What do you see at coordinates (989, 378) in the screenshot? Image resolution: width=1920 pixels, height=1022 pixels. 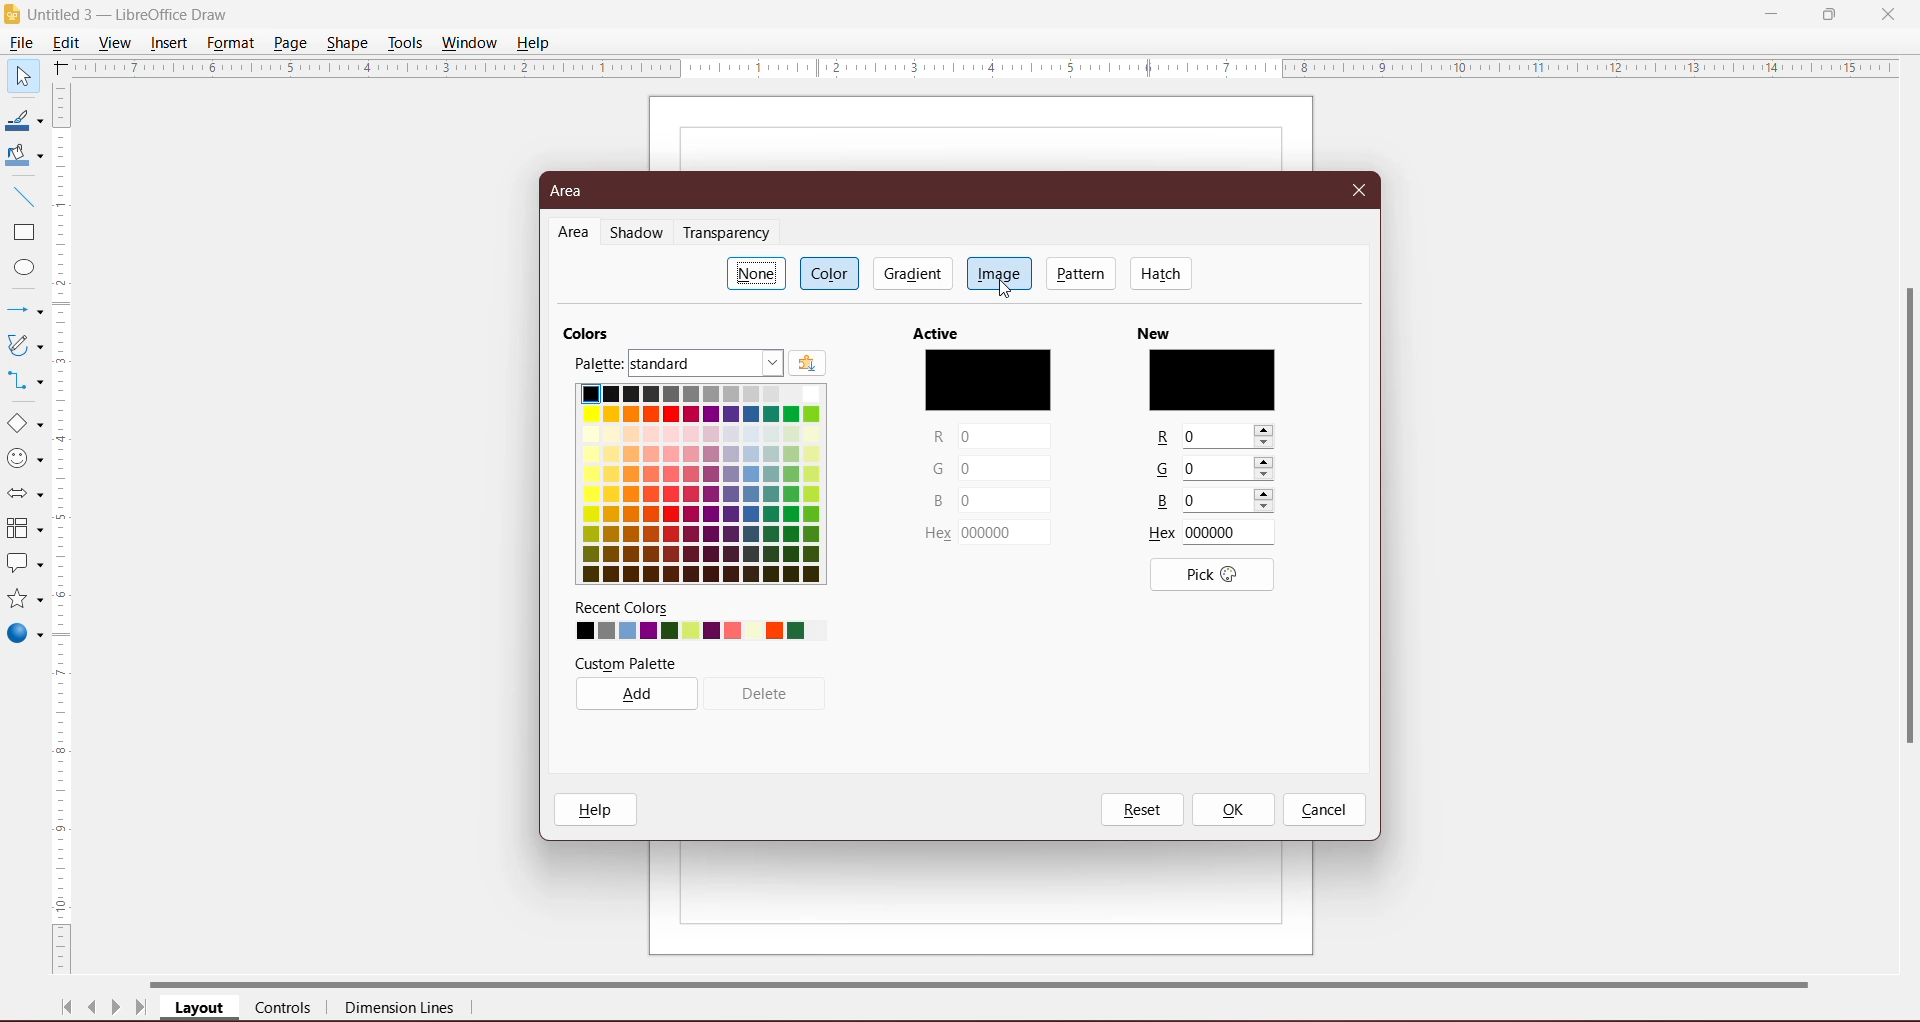 I see `Color` at bounding box center [989, 378].